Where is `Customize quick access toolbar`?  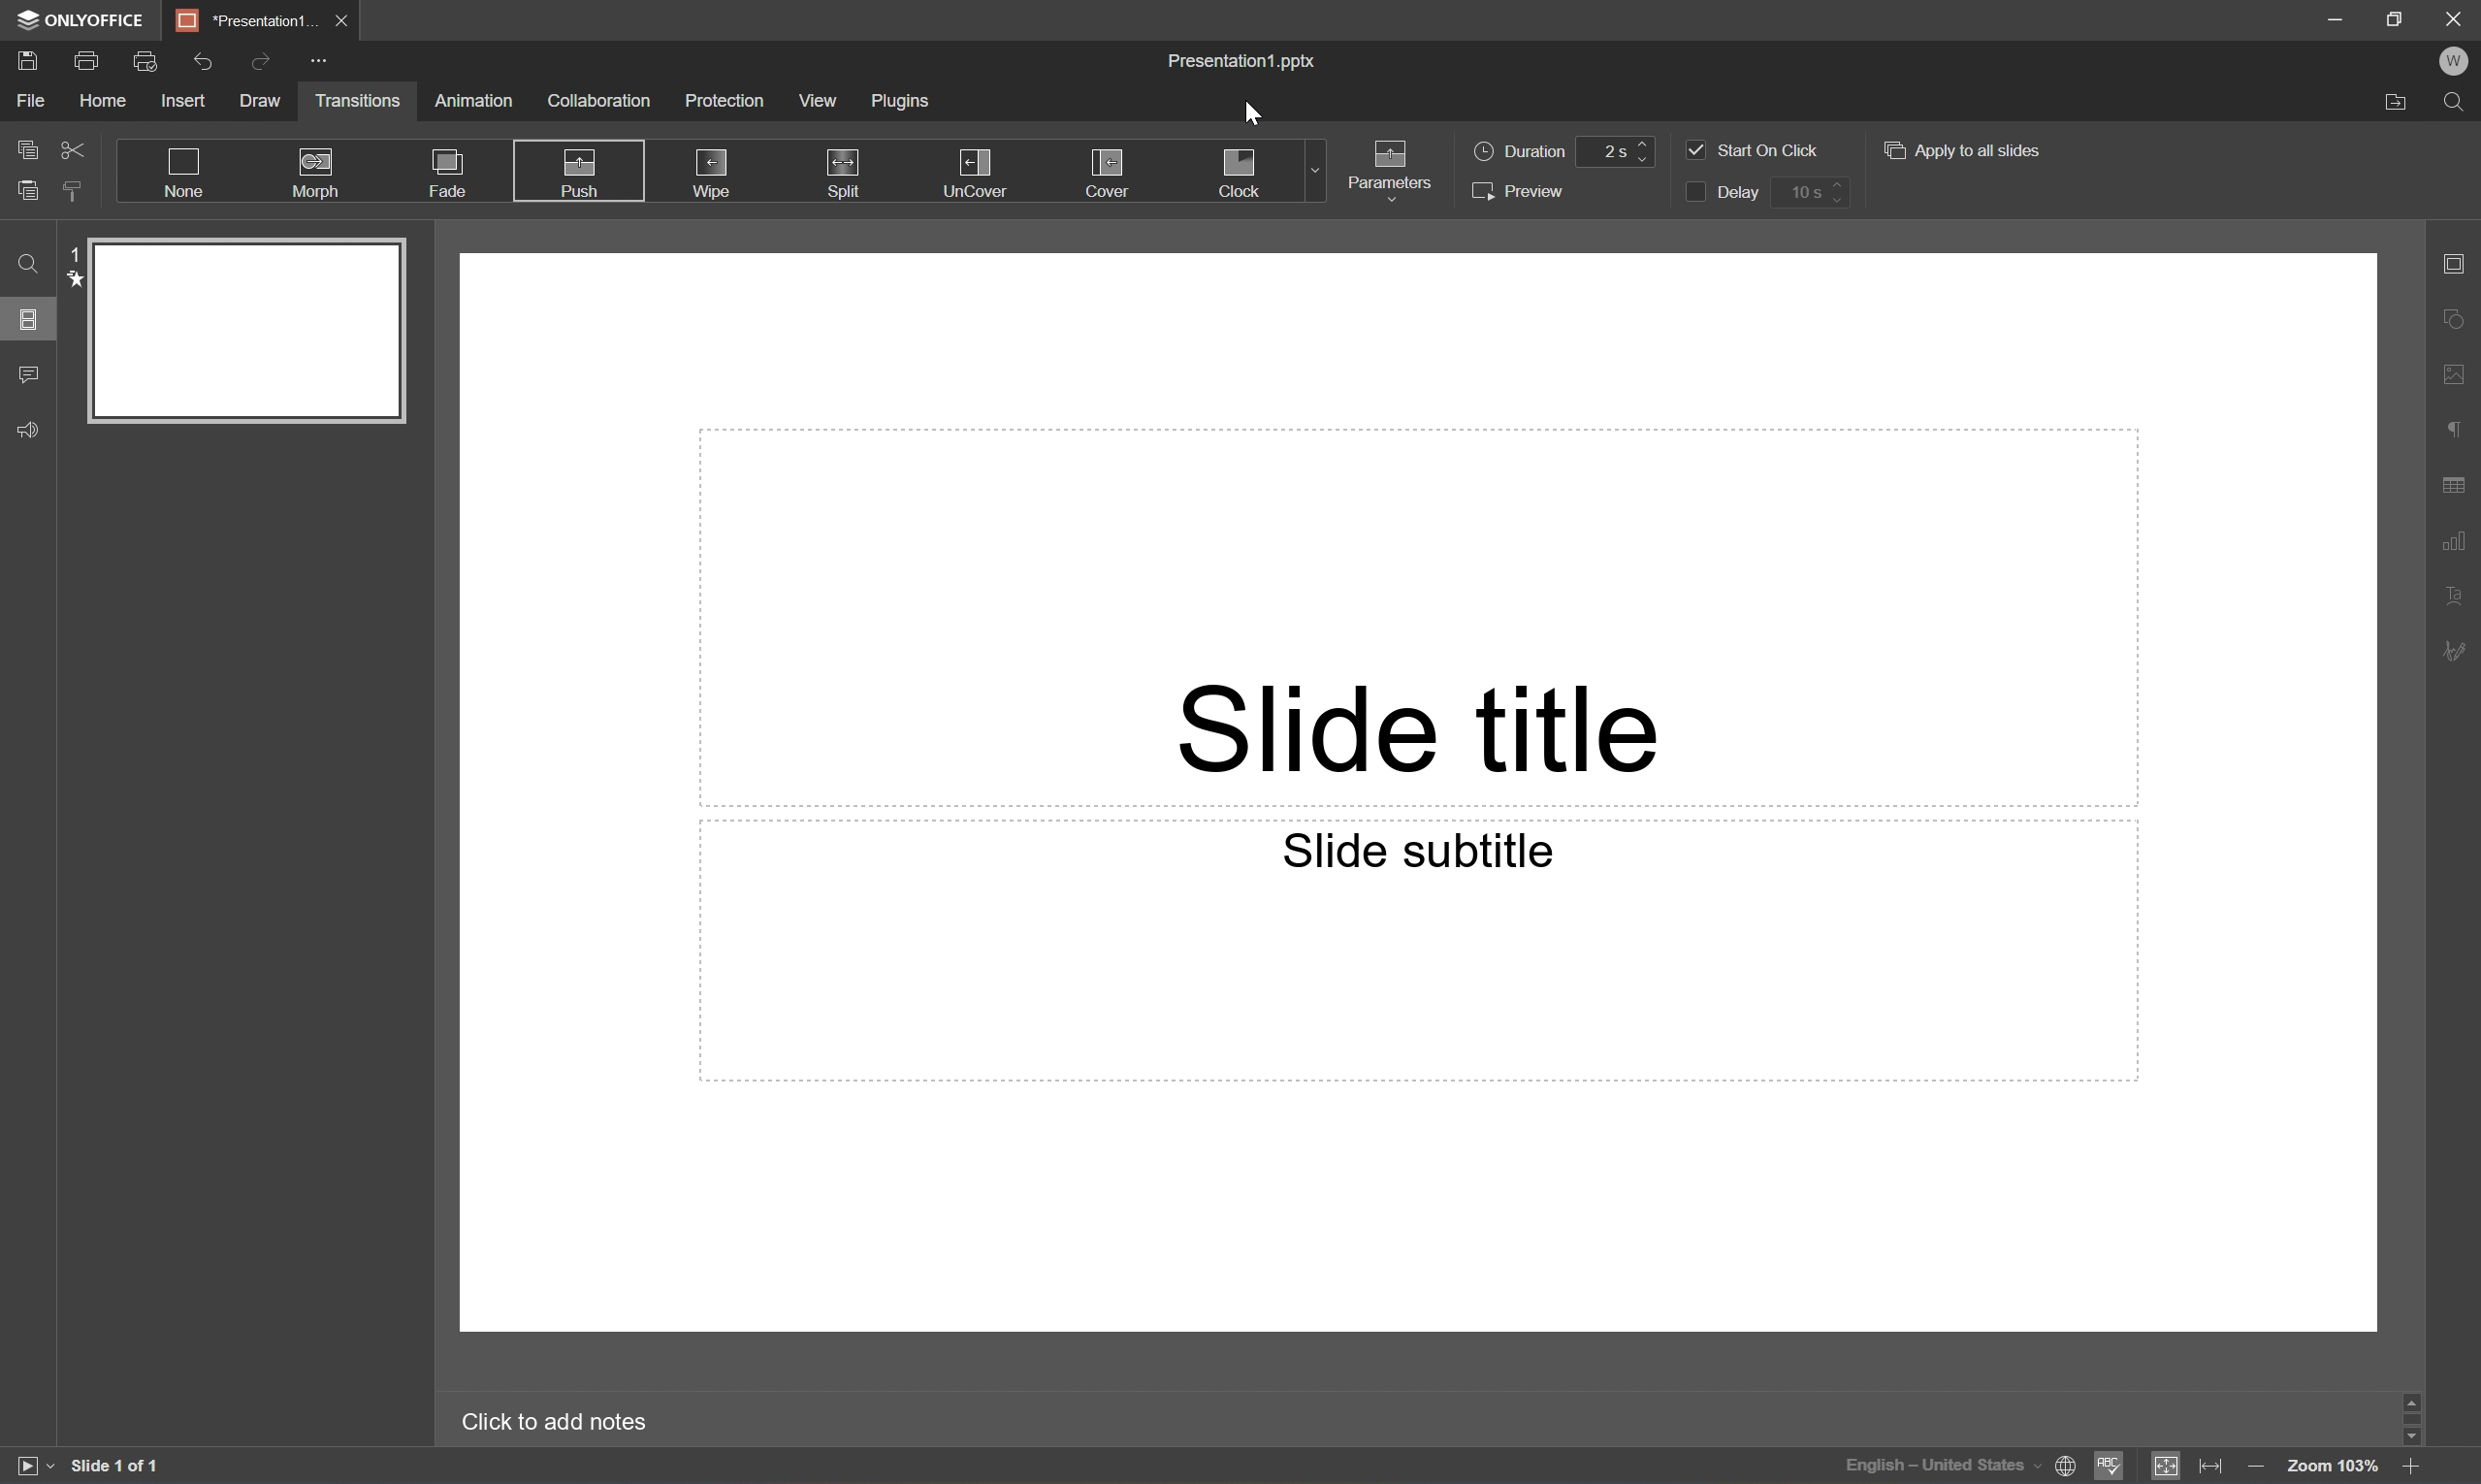
Customize quick access toolbar is located at coordinates (324, 63).